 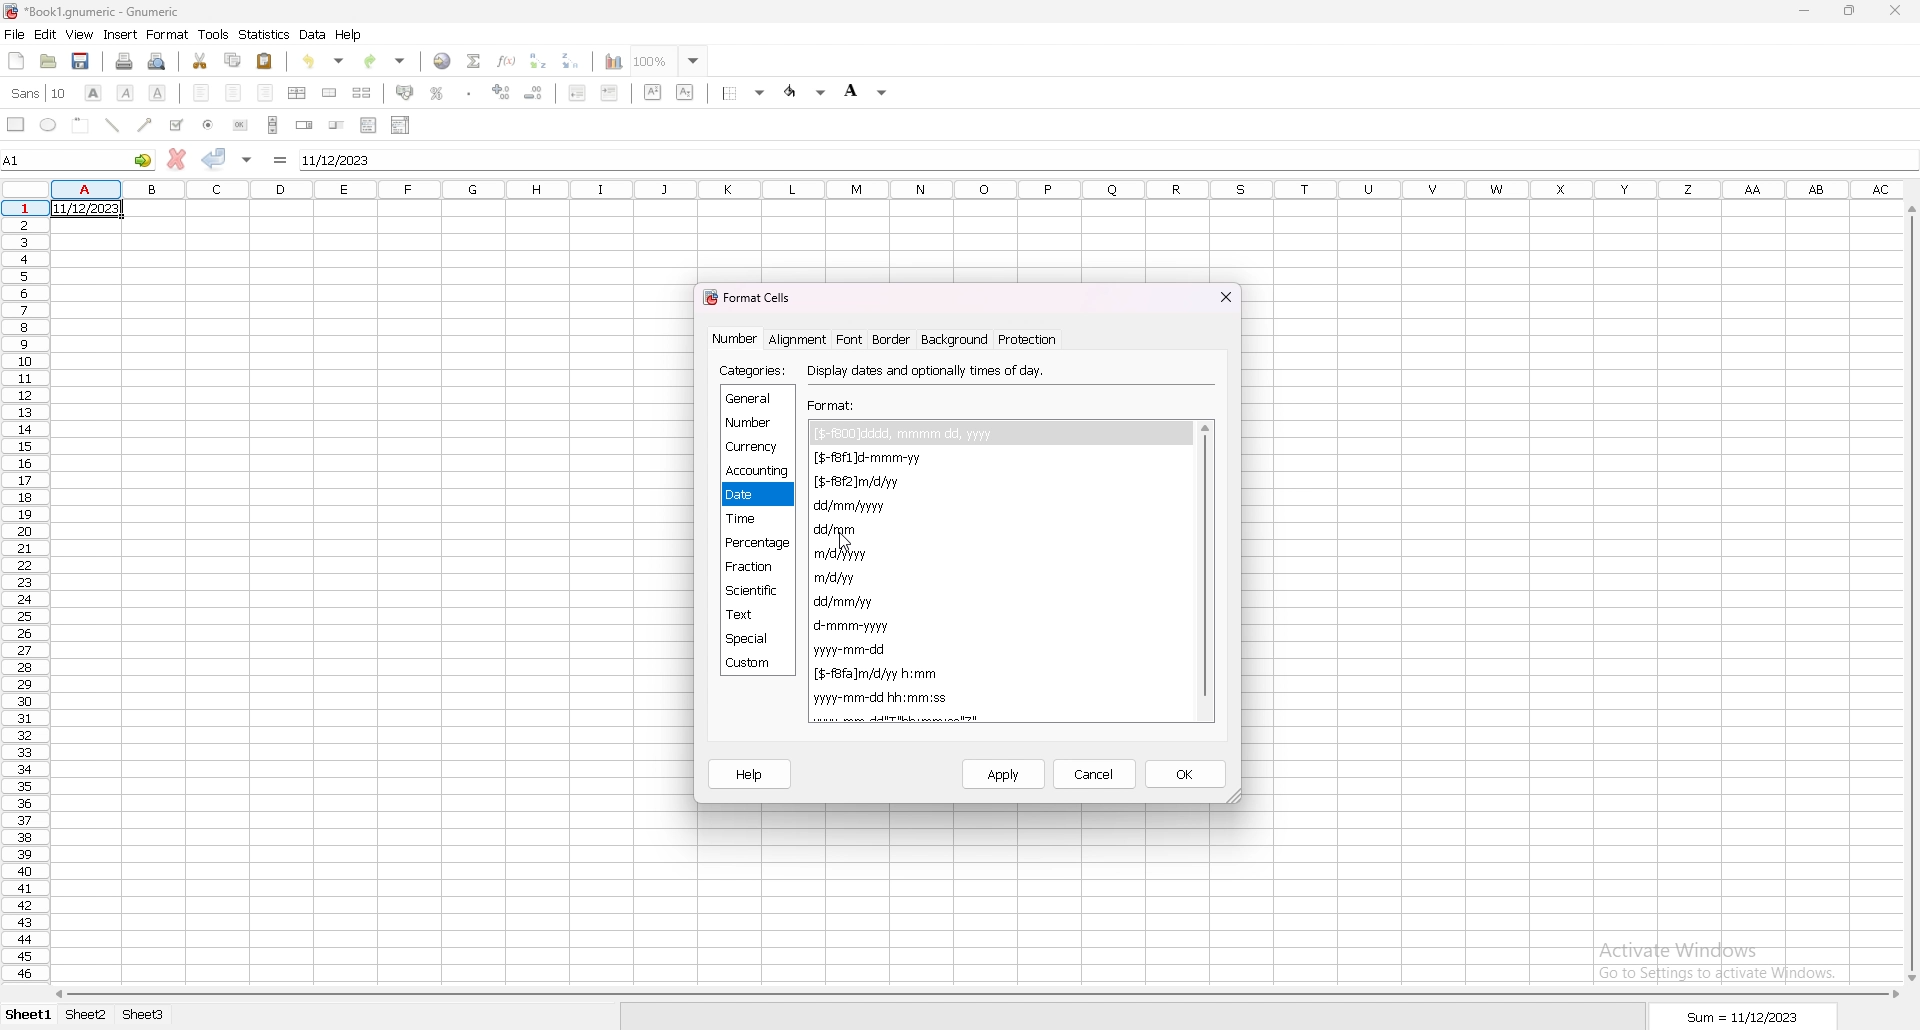 I want to click on yyyy-mm-dd, so click(x=856, y=649).